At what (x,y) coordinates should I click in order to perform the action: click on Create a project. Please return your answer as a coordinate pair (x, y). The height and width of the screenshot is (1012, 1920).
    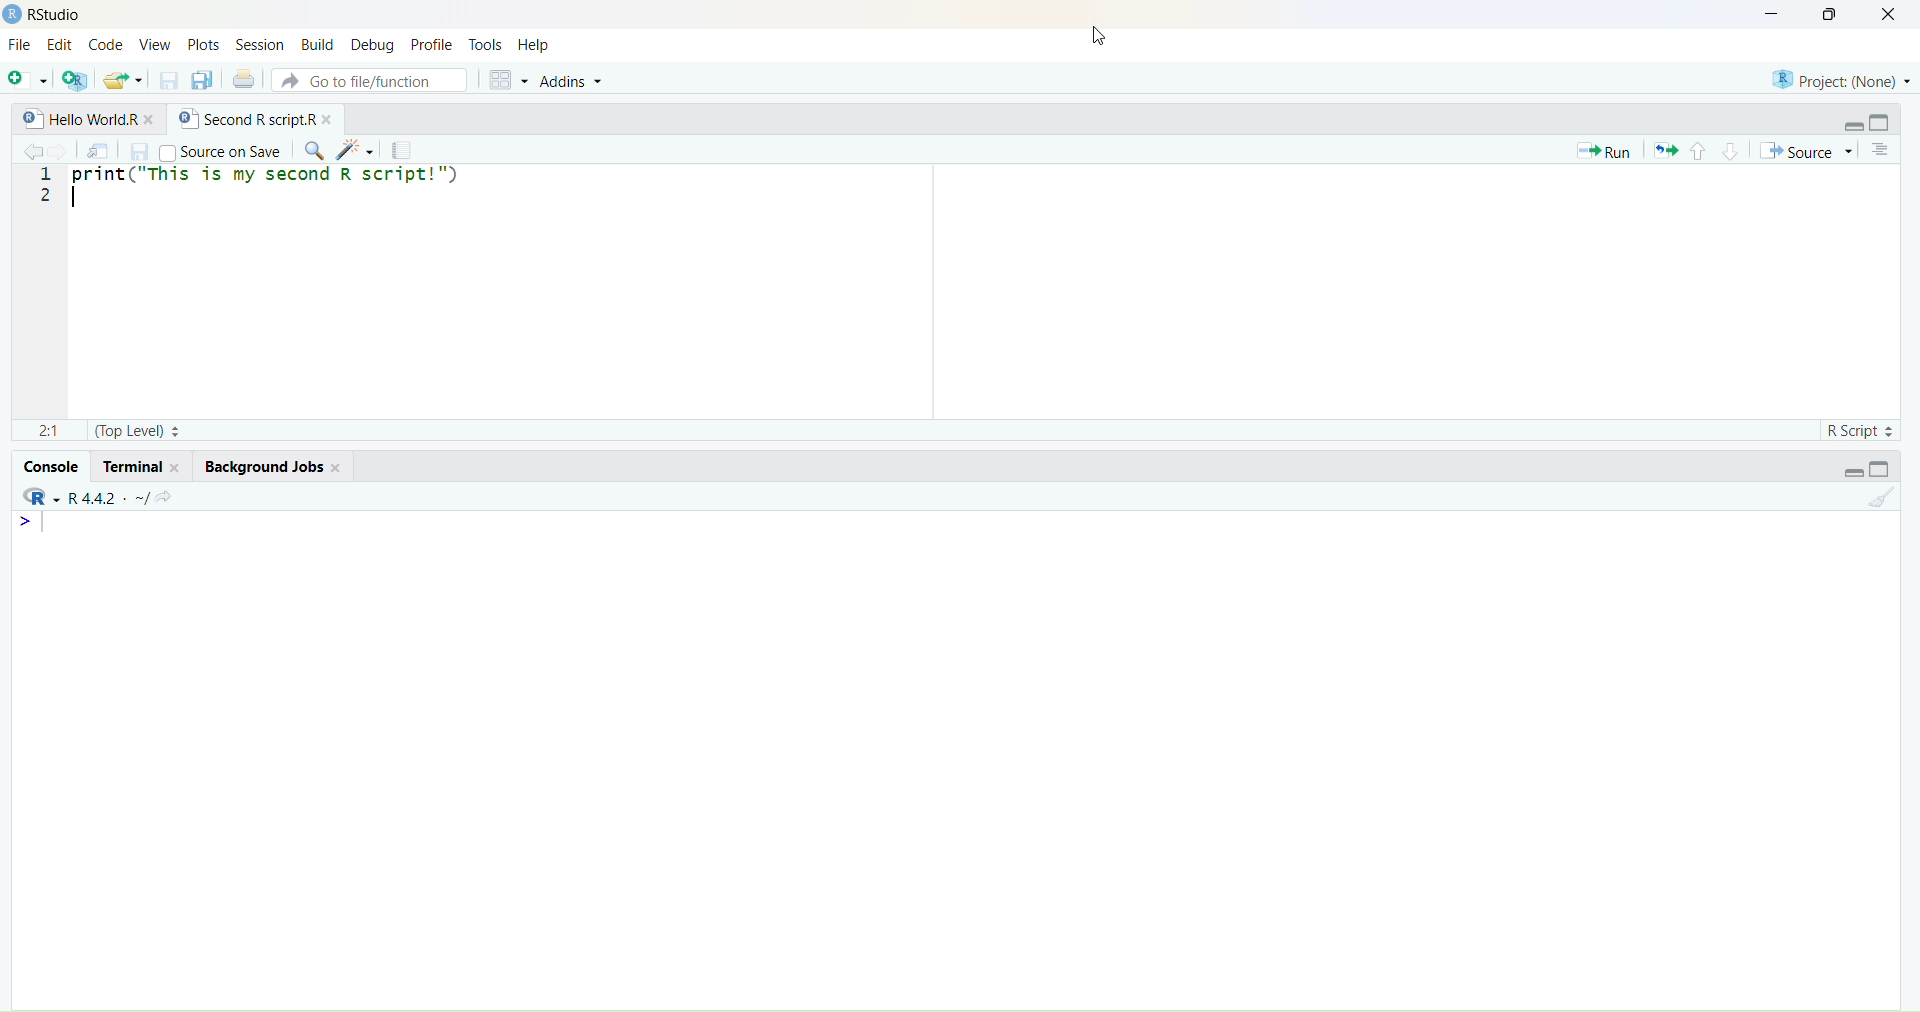
    Looking at the image, I should click on (76, 80).